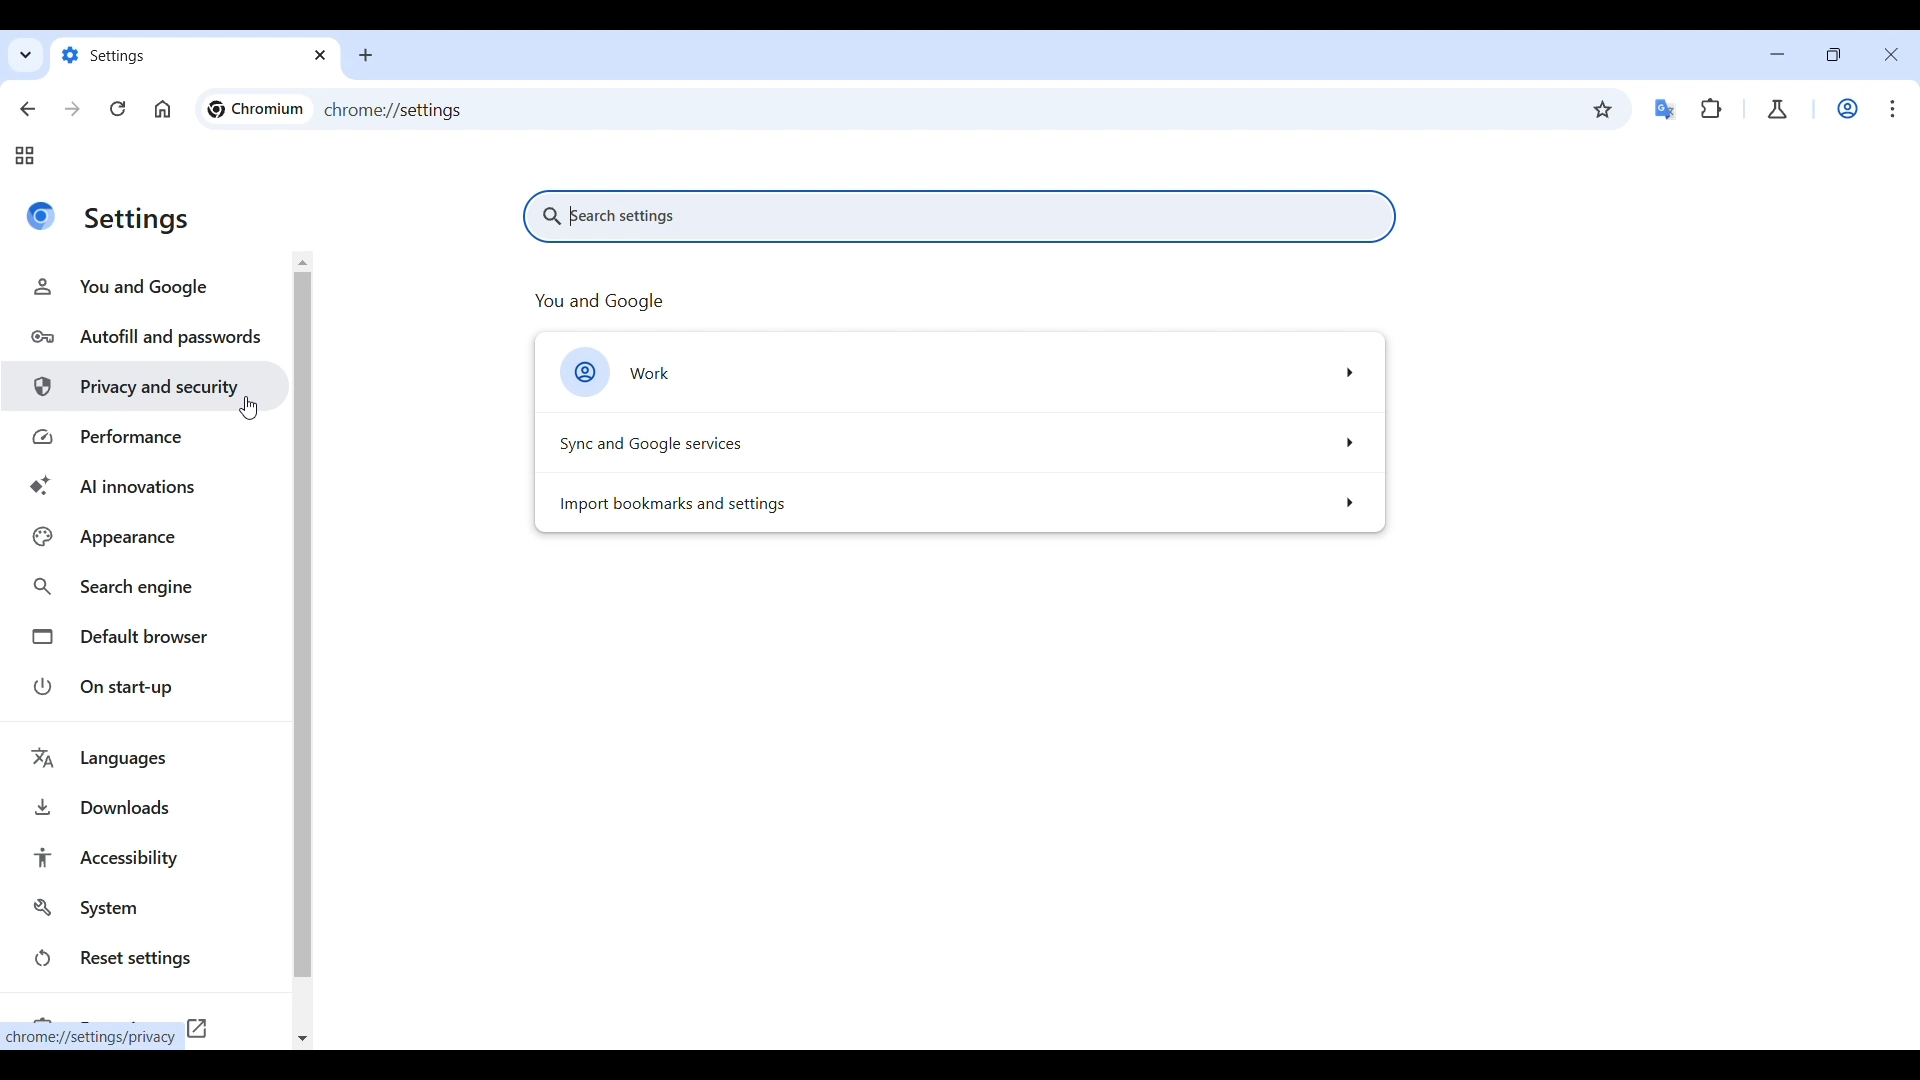  What do you see at coordinates (137, 220) in the screenshot?
I see `settings` at bounding box center [137, 220].